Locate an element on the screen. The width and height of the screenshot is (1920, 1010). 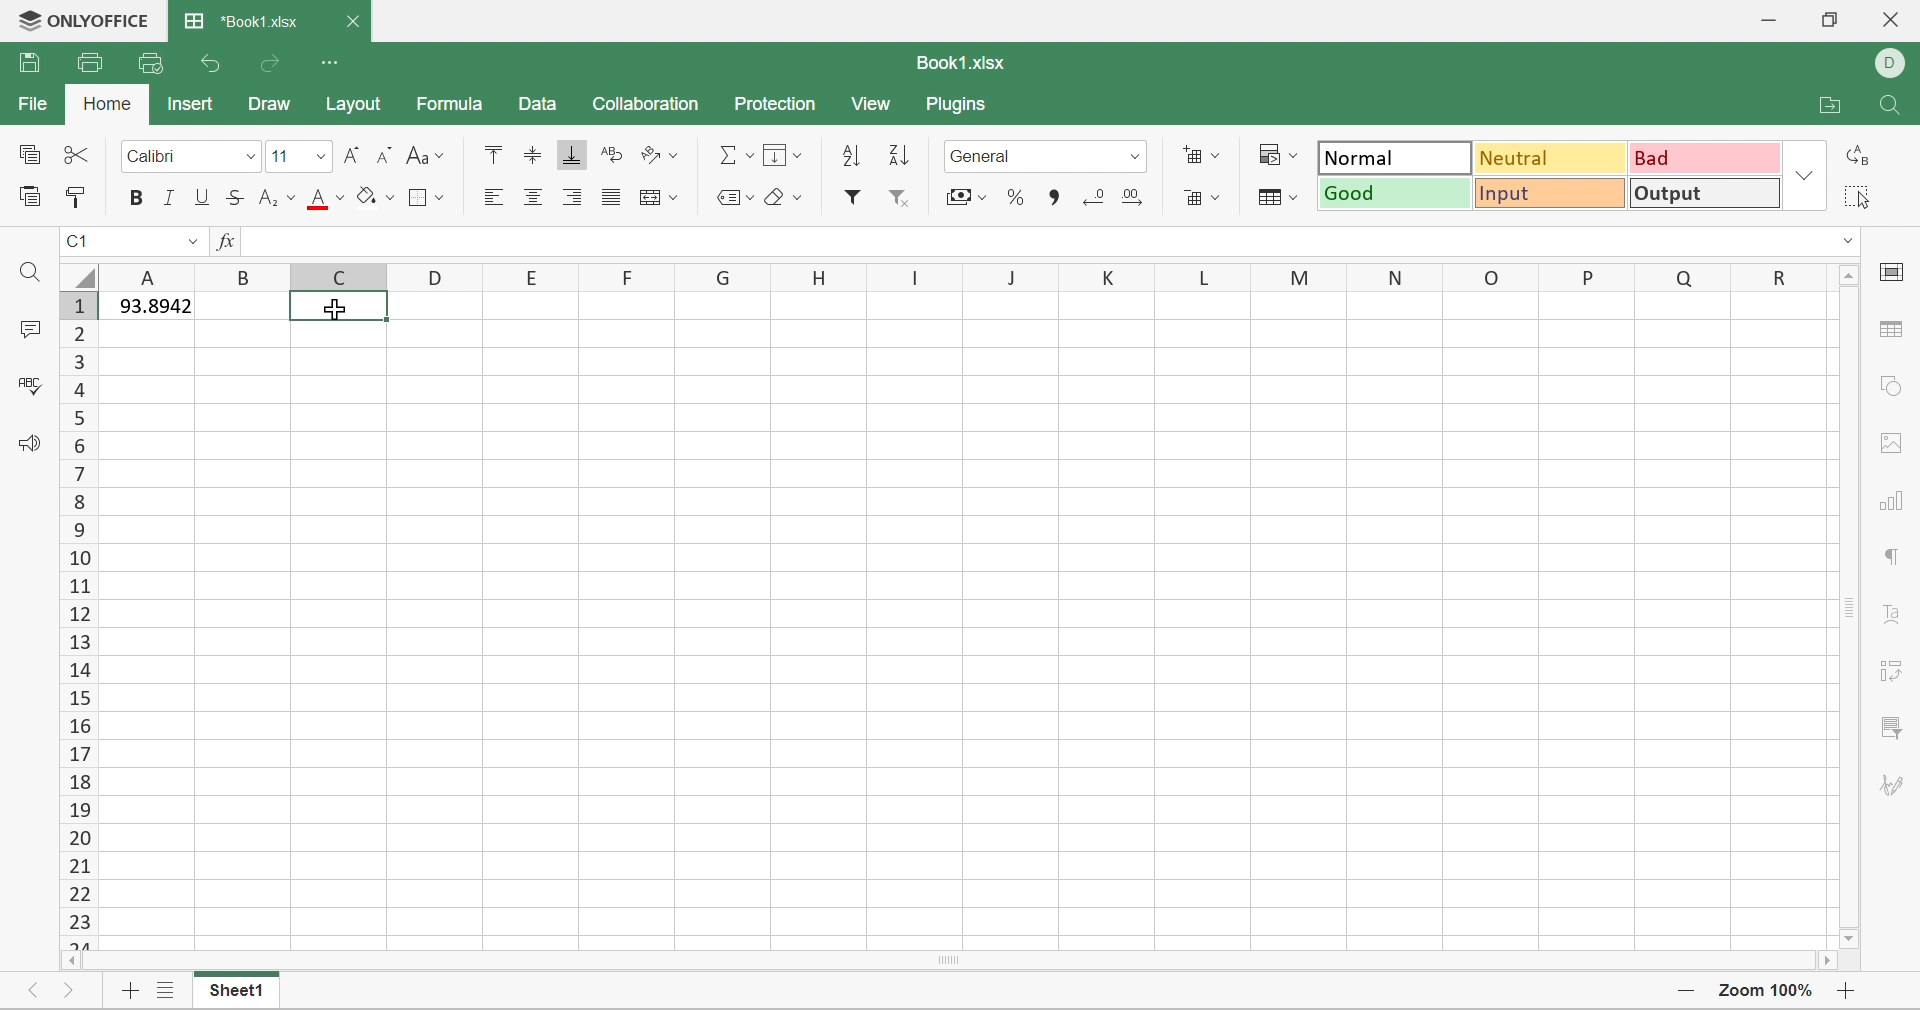
Scroll Up is located at coordinates (1848, 276).